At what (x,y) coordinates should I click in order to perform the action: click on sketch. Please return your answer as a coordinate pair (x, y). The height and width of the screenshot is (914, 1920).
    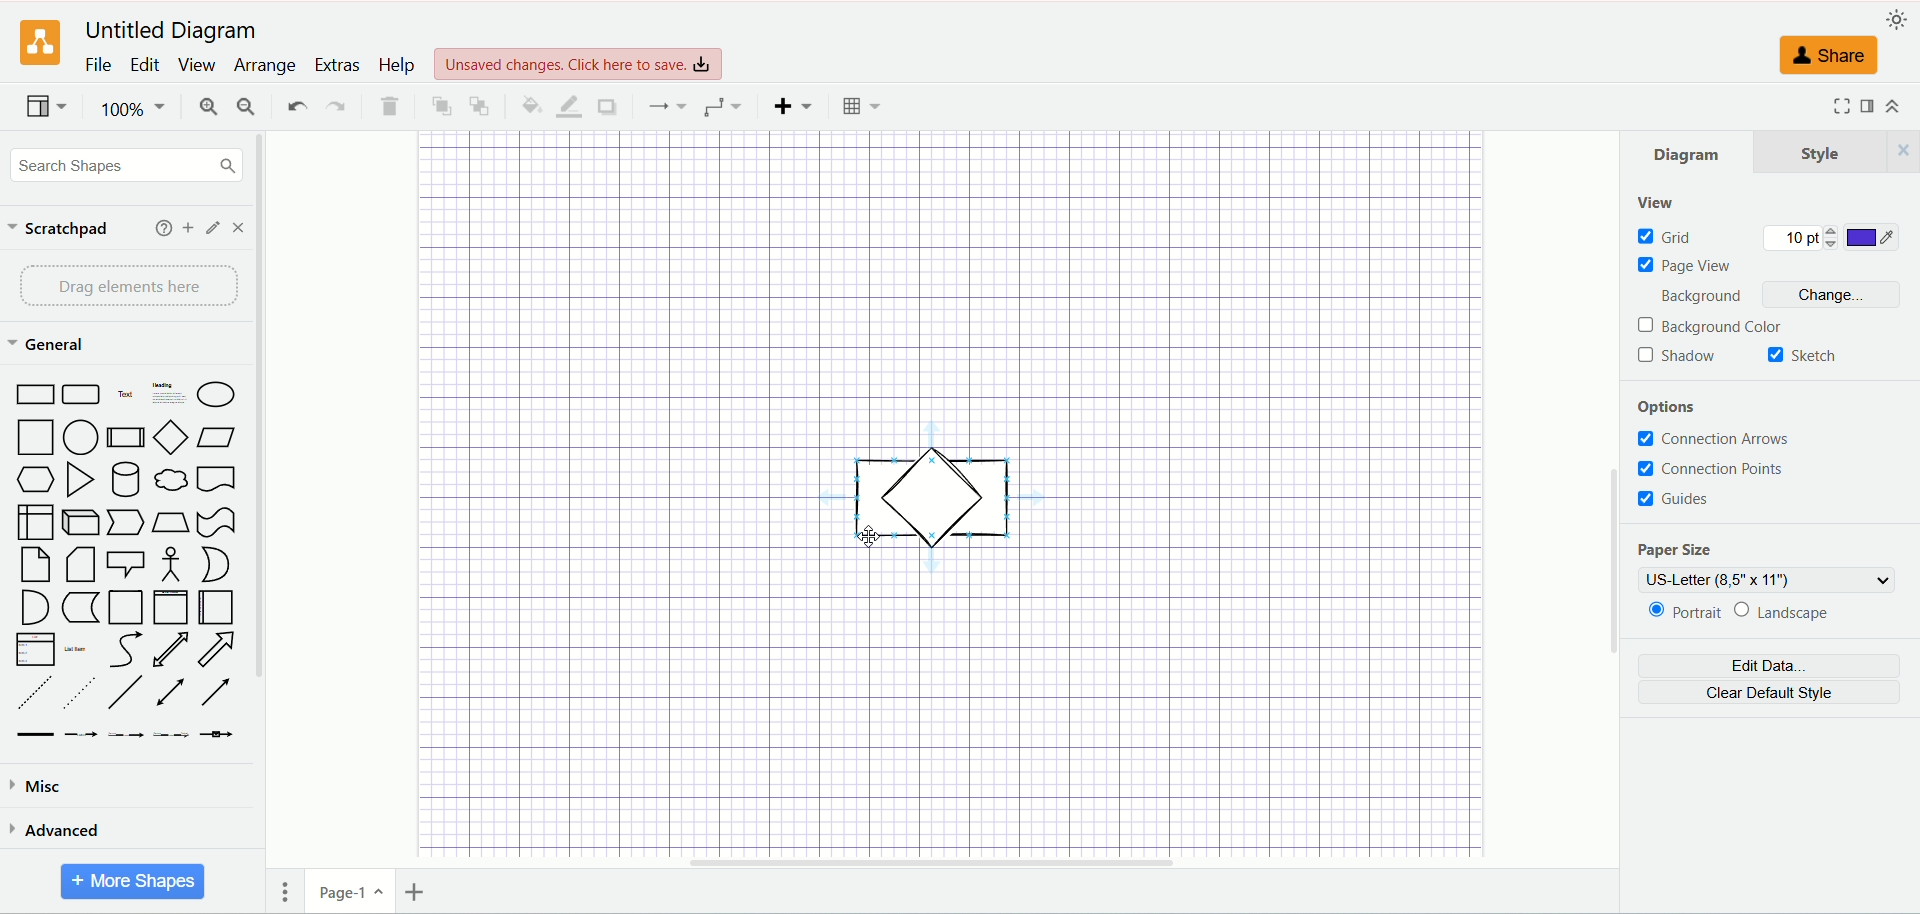
    Looking at the image, I should click on (1805, 355).